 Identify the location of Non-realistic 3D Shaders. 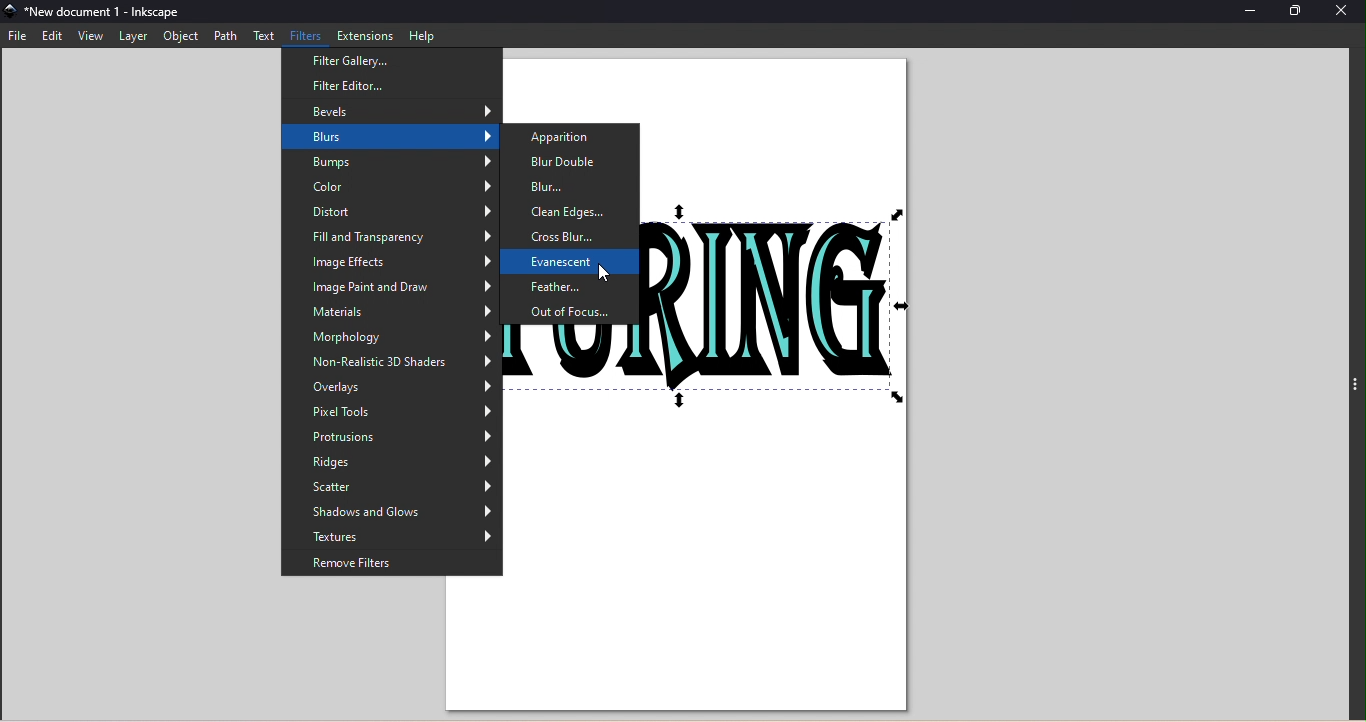
(391, 360).